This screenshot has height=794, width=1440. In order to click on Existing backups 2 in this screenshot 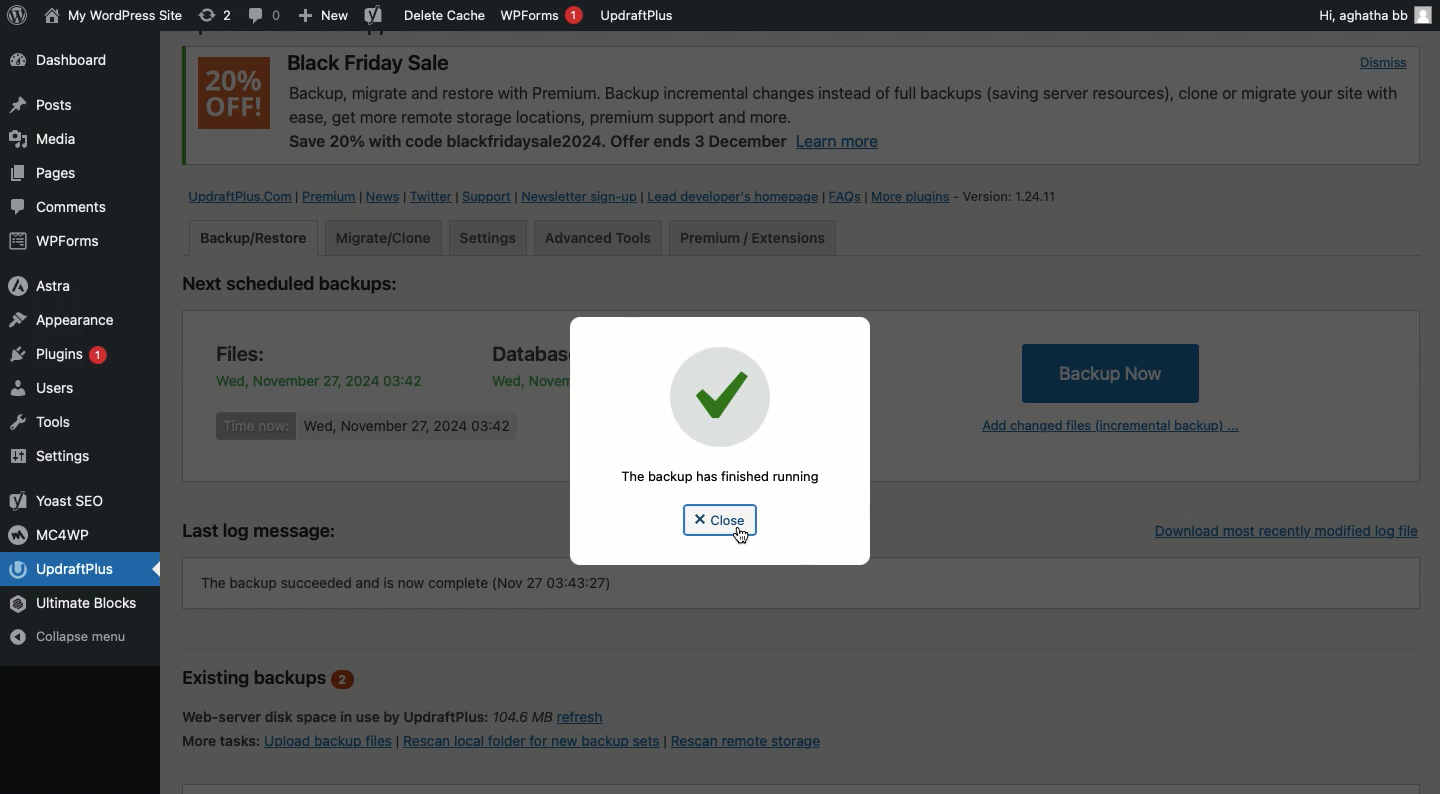, I will do `click(270, 680)`.